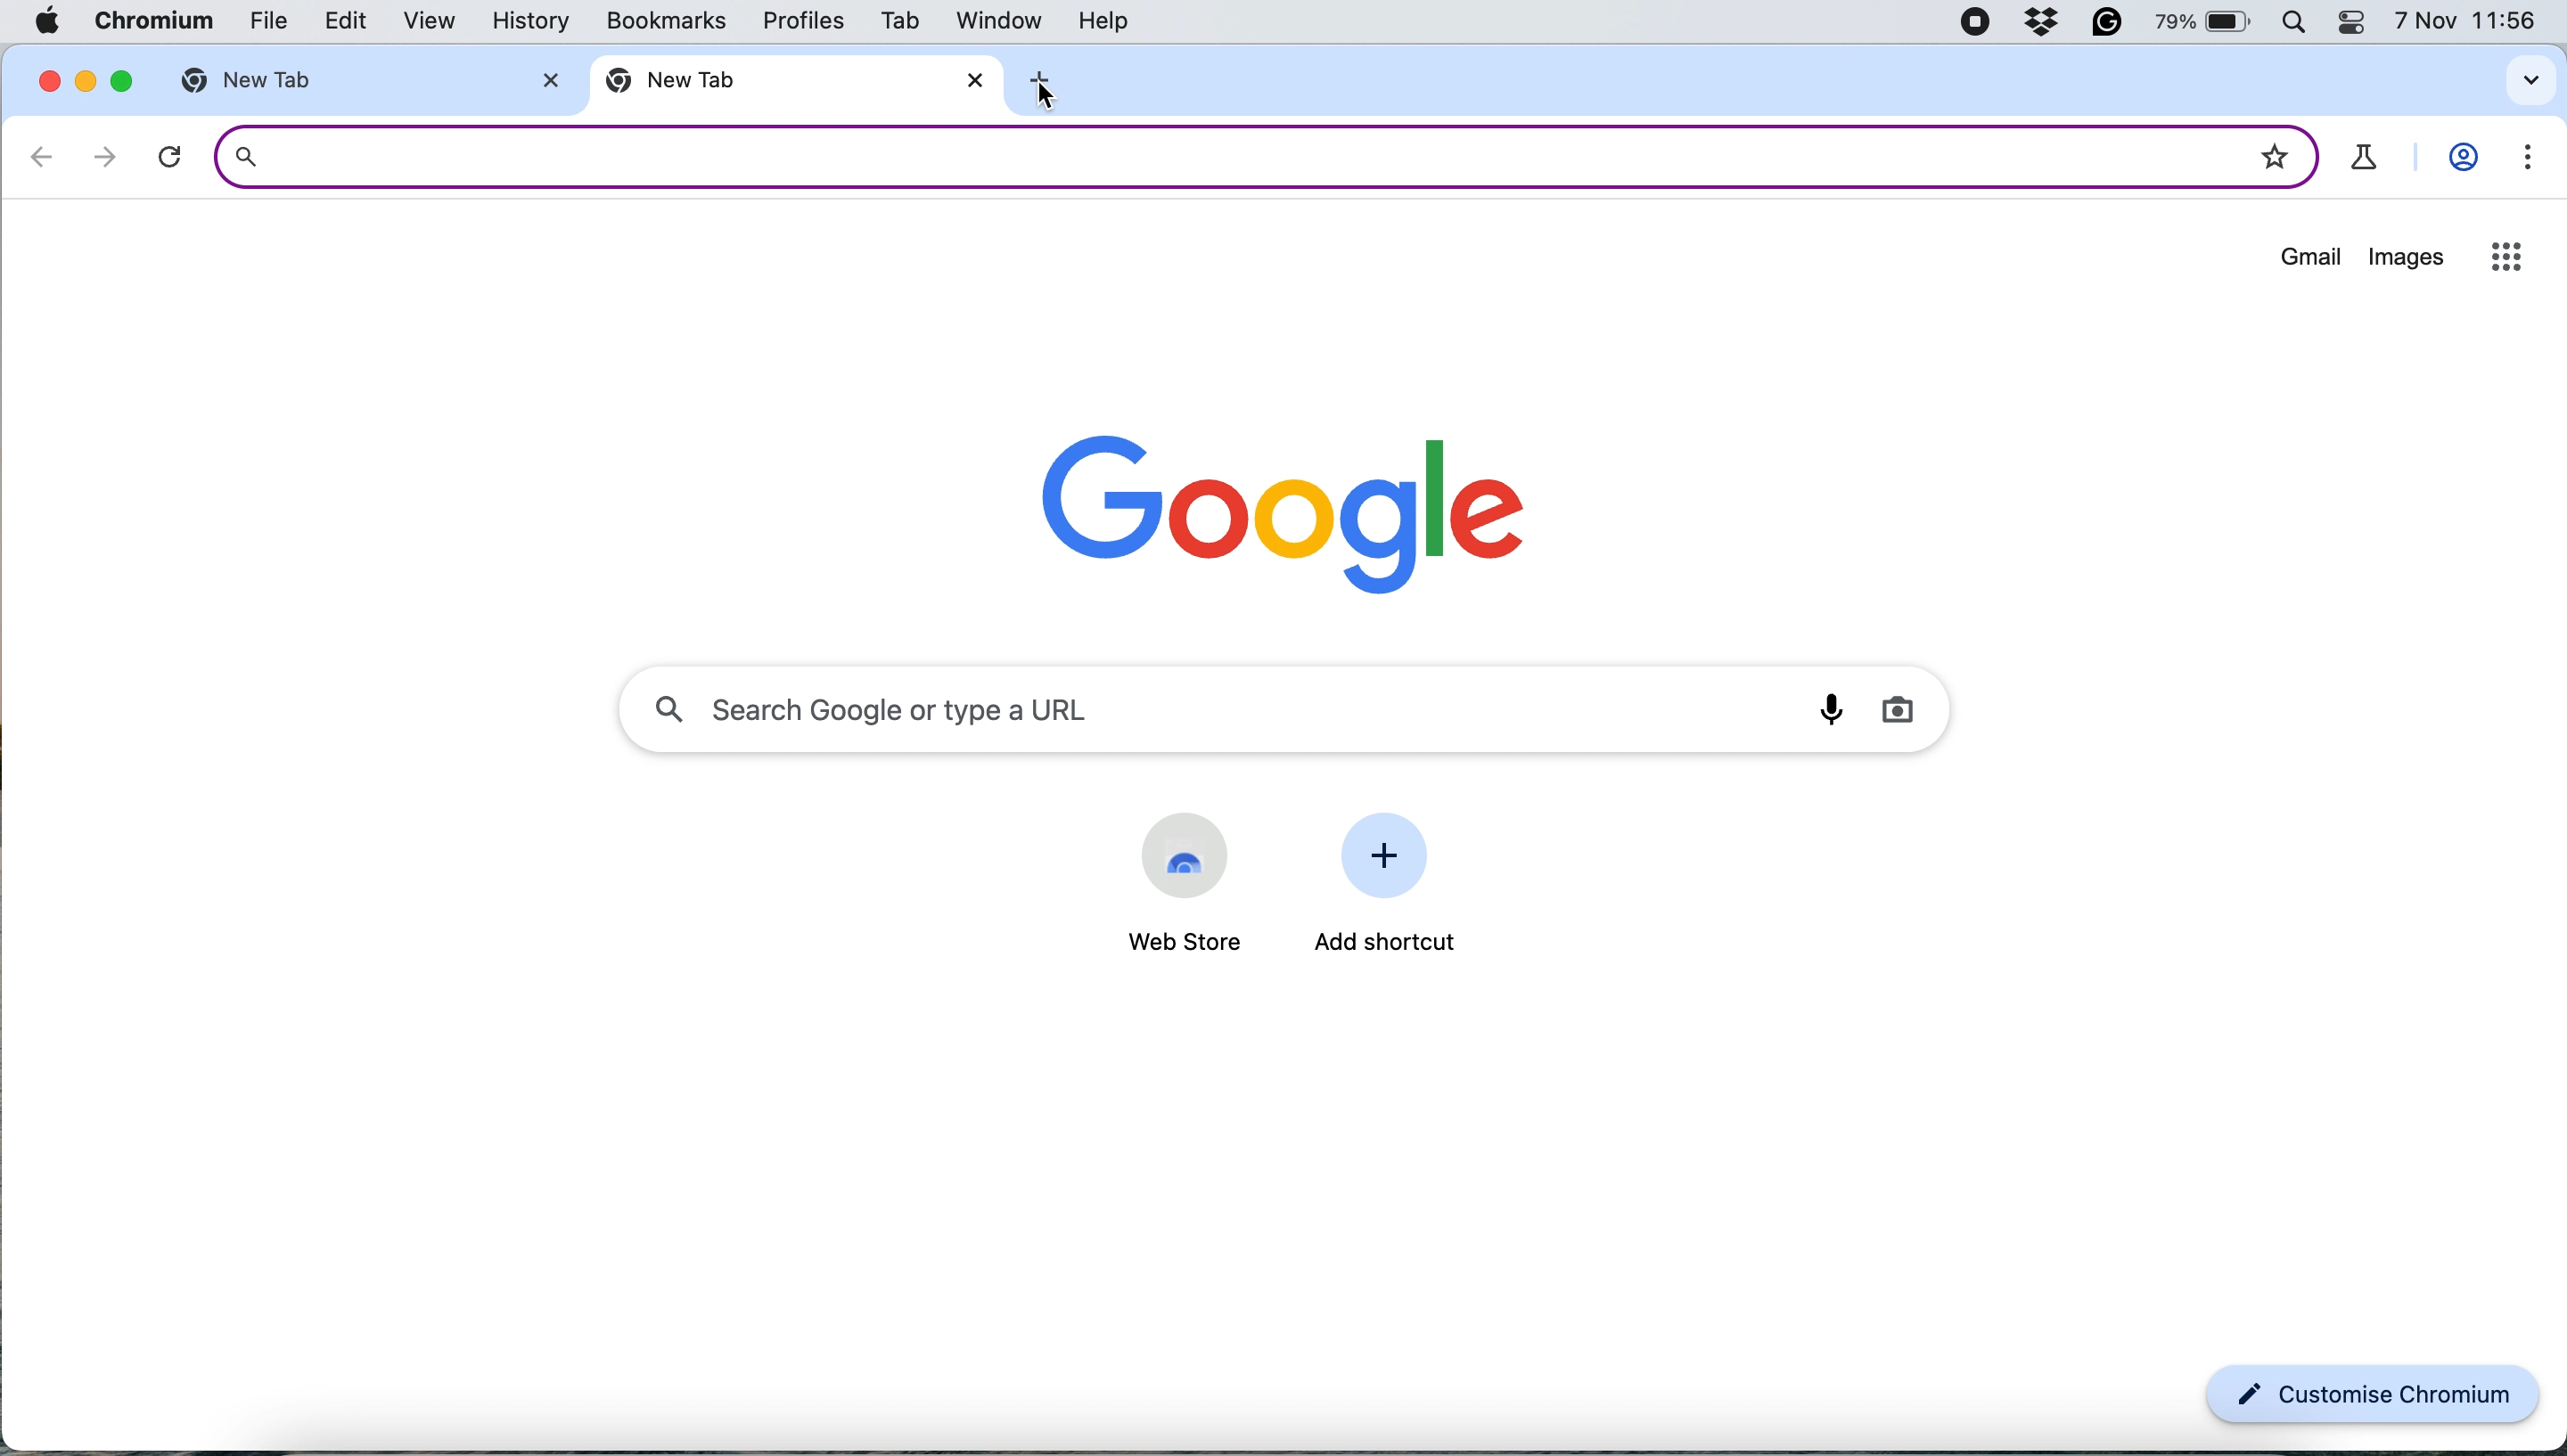  Describe the element at coordinates (2374, 1396) in the screenshot. I see `customise chromium` at that location.